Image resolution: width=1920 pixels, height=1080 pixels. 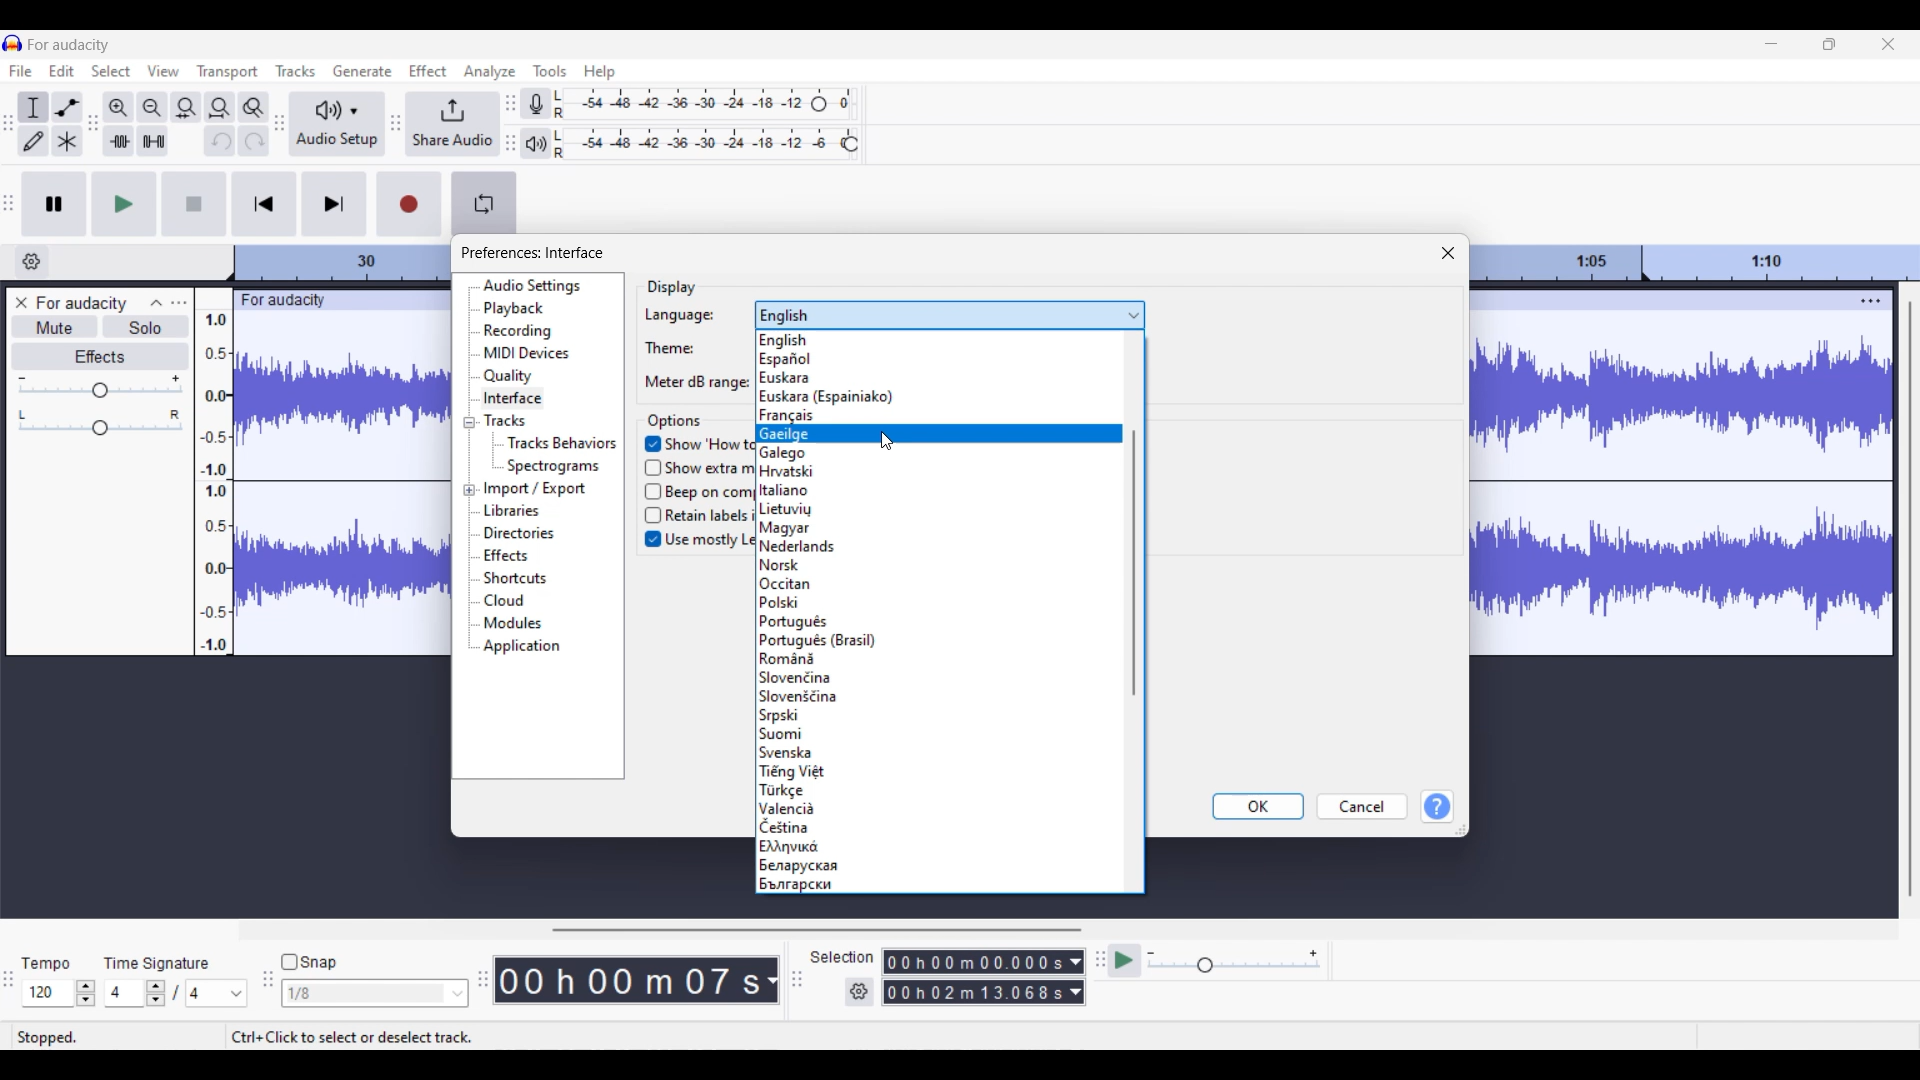 I want to click on 00 h 00 m 07 s, so click(x=628, y=980).